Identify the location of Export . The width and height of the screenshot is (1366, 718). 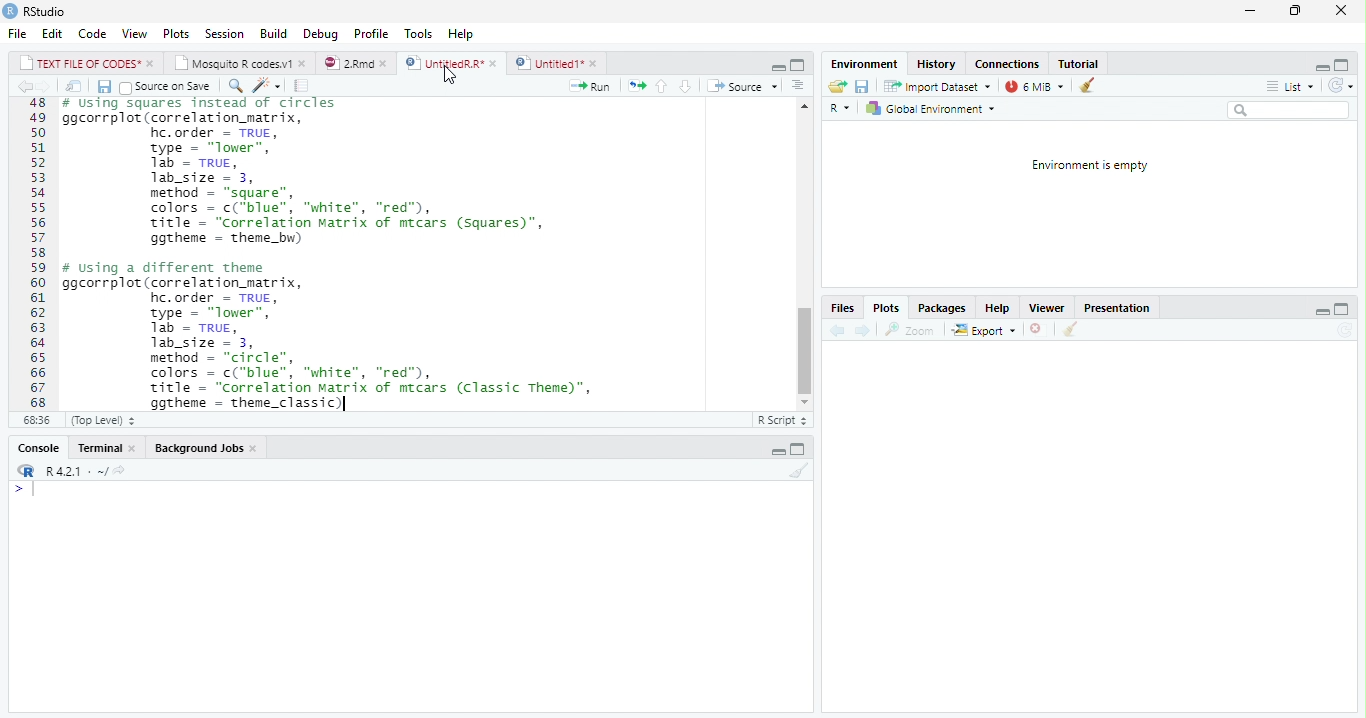
(983, 330).